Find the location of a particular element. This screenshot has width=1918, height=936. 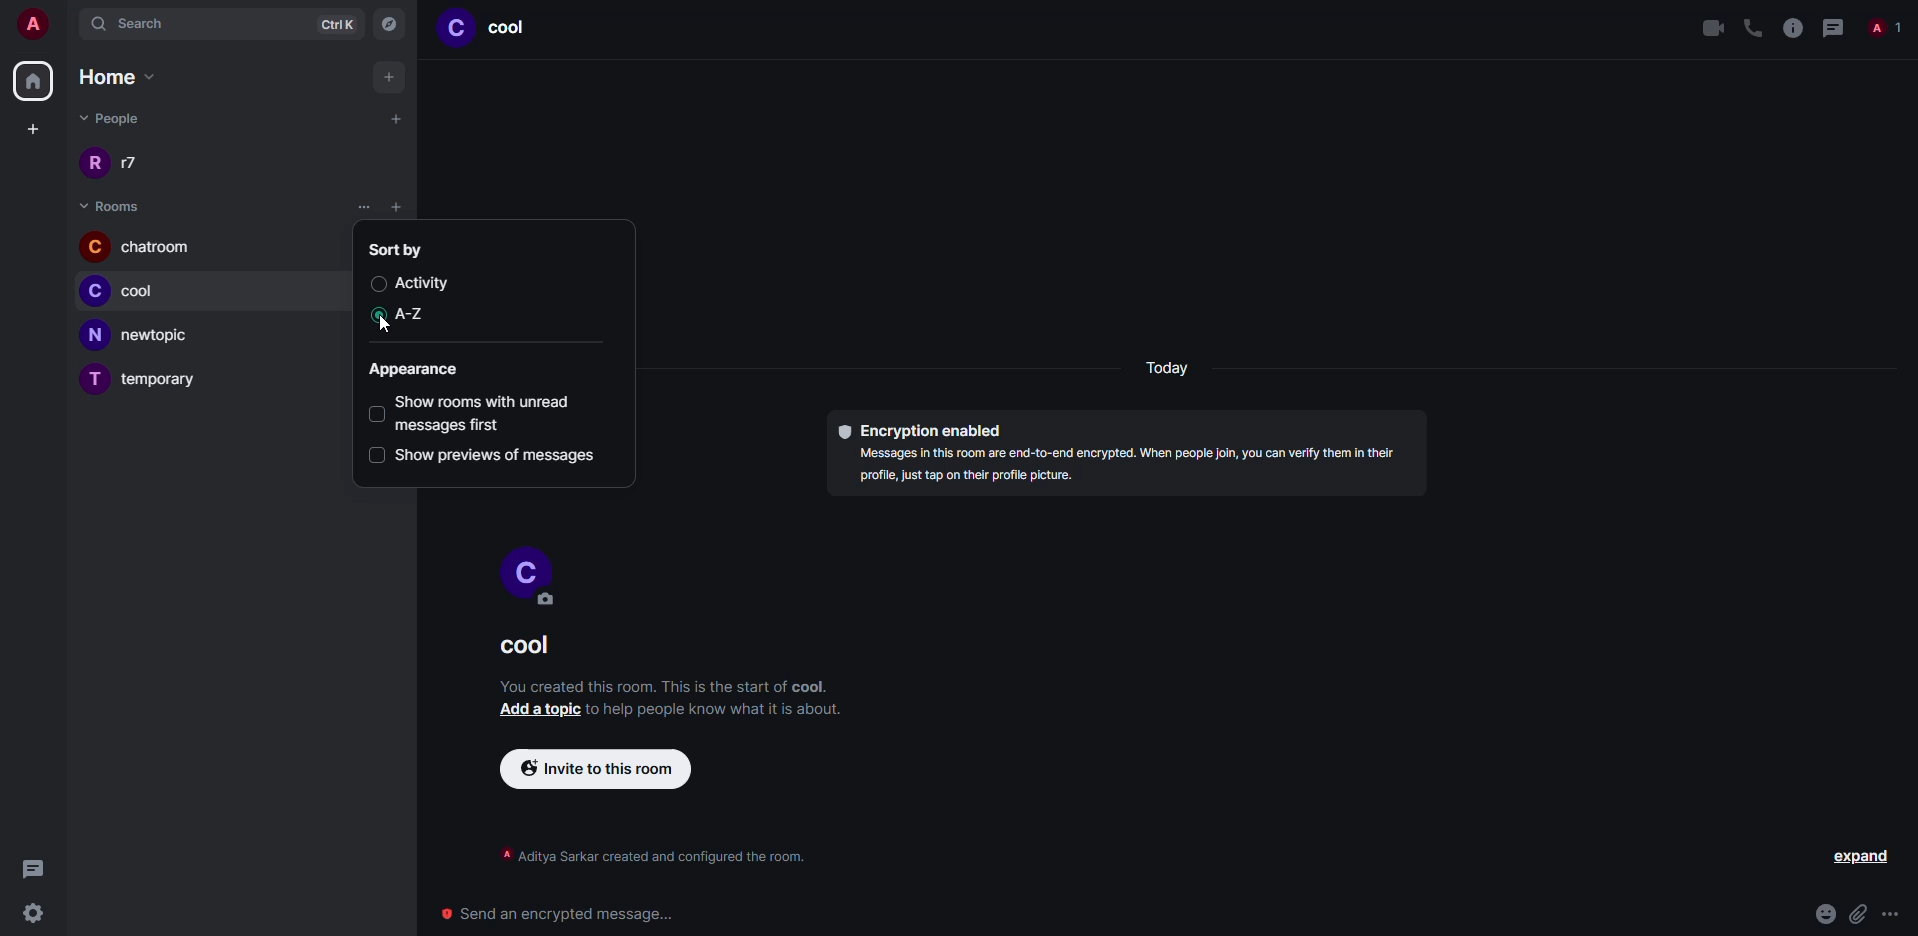

select is located at coordinates (376, 414).